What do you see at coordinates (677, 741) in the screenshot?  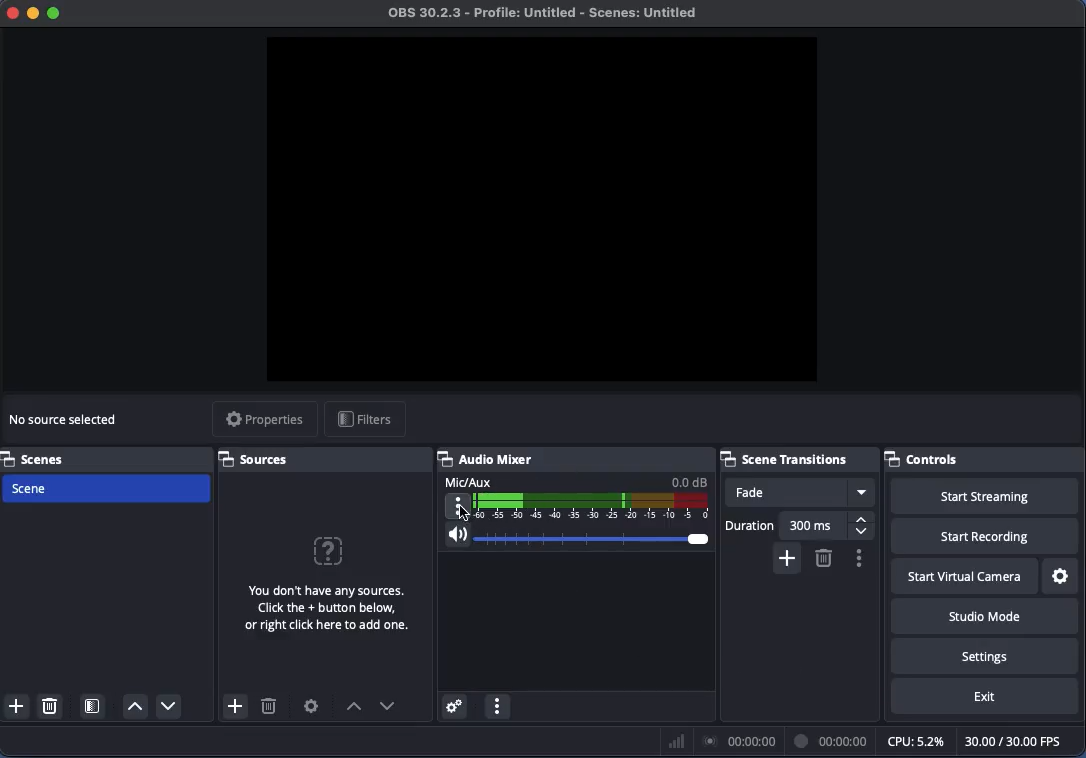 I see `Bars` at bounding box center [677, 741].